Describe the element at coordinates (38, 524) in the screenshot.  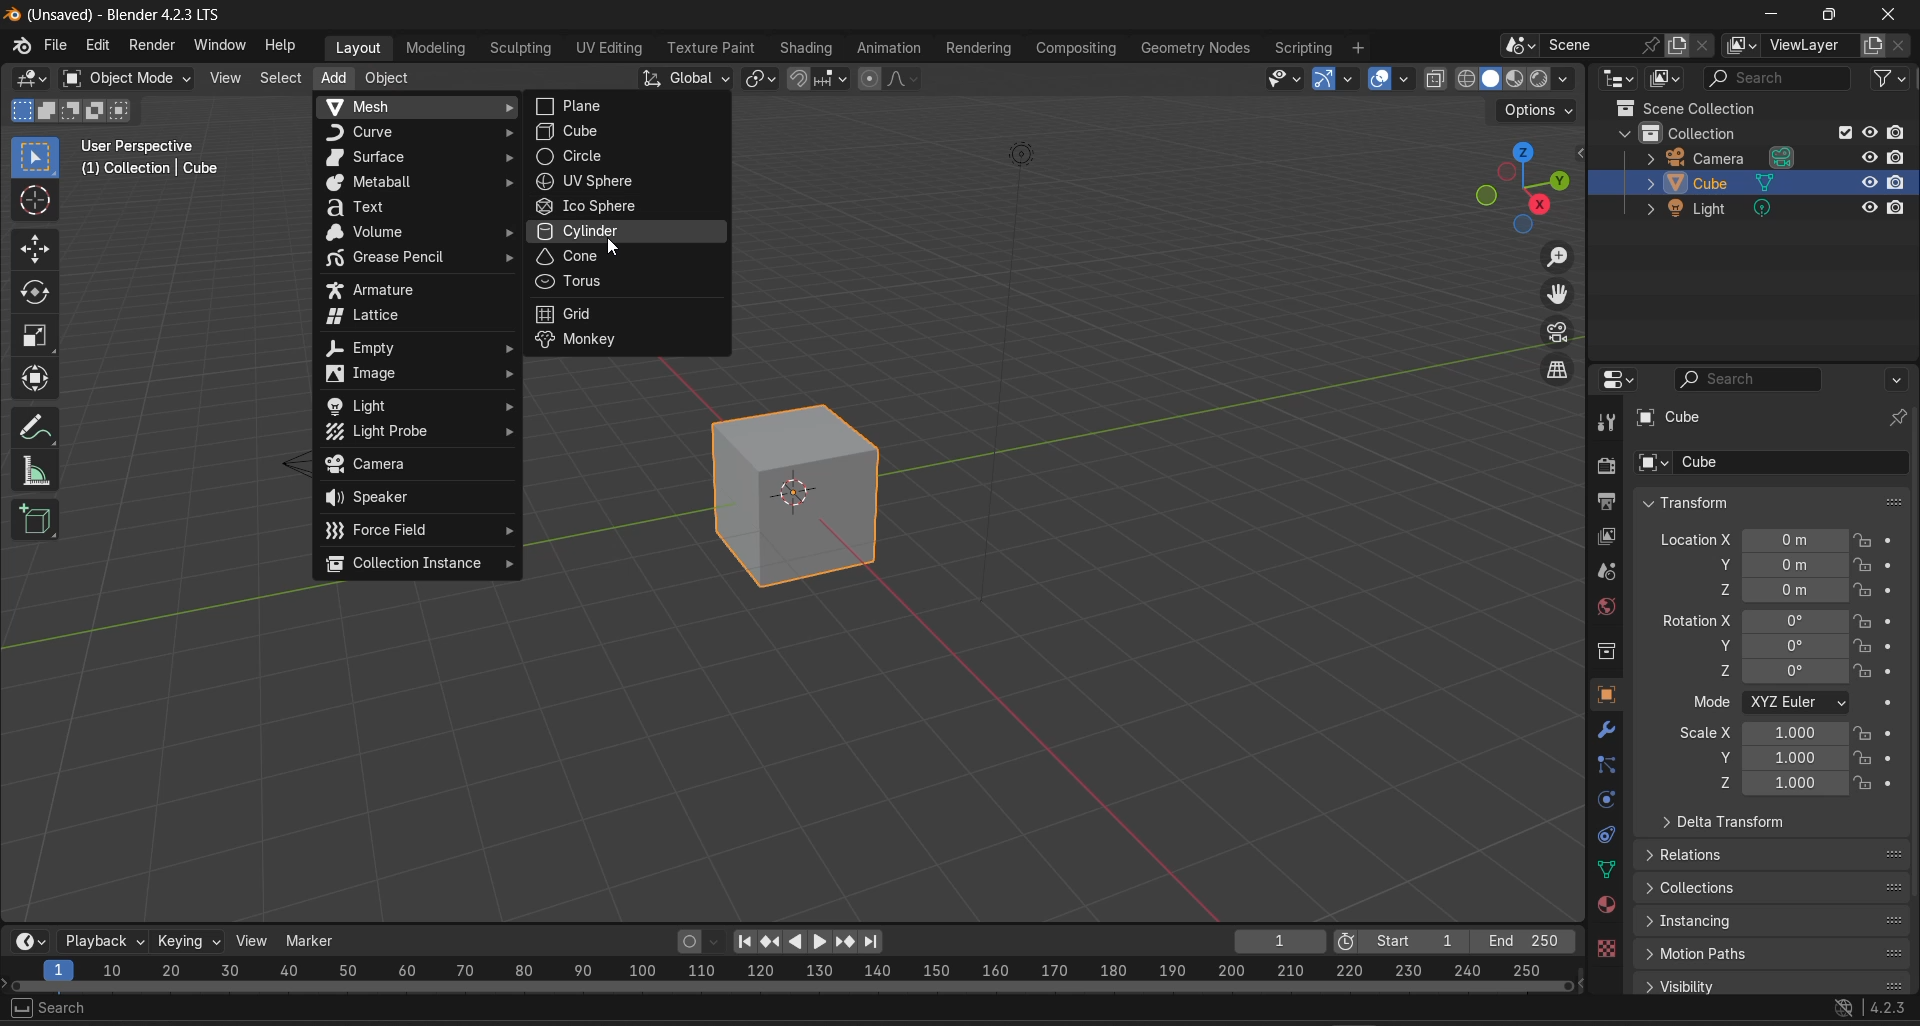
I see `add cube` at that location.